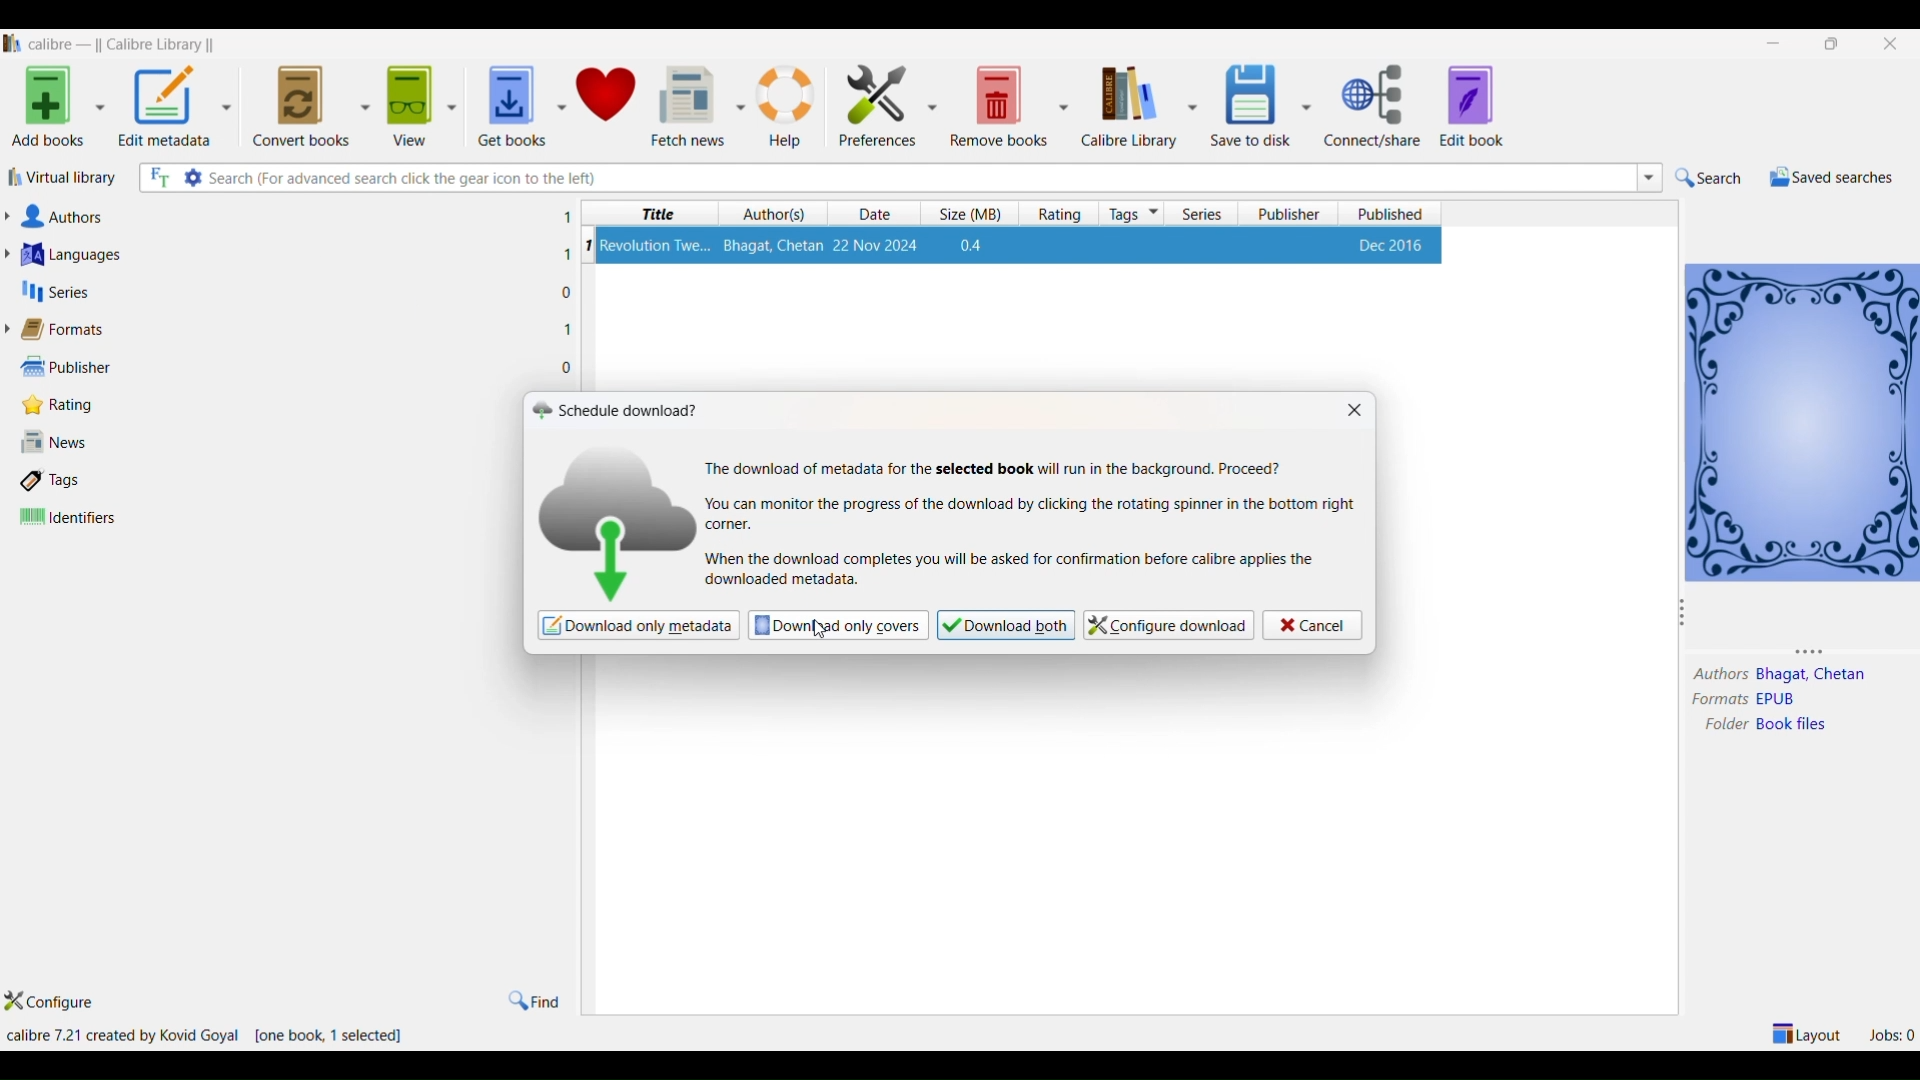 This screenshot has width=1920, height=1080. What do you see at coordinates (688, 104) in the screenshot?
I see `fetch news` at bounding box center [688, 104].